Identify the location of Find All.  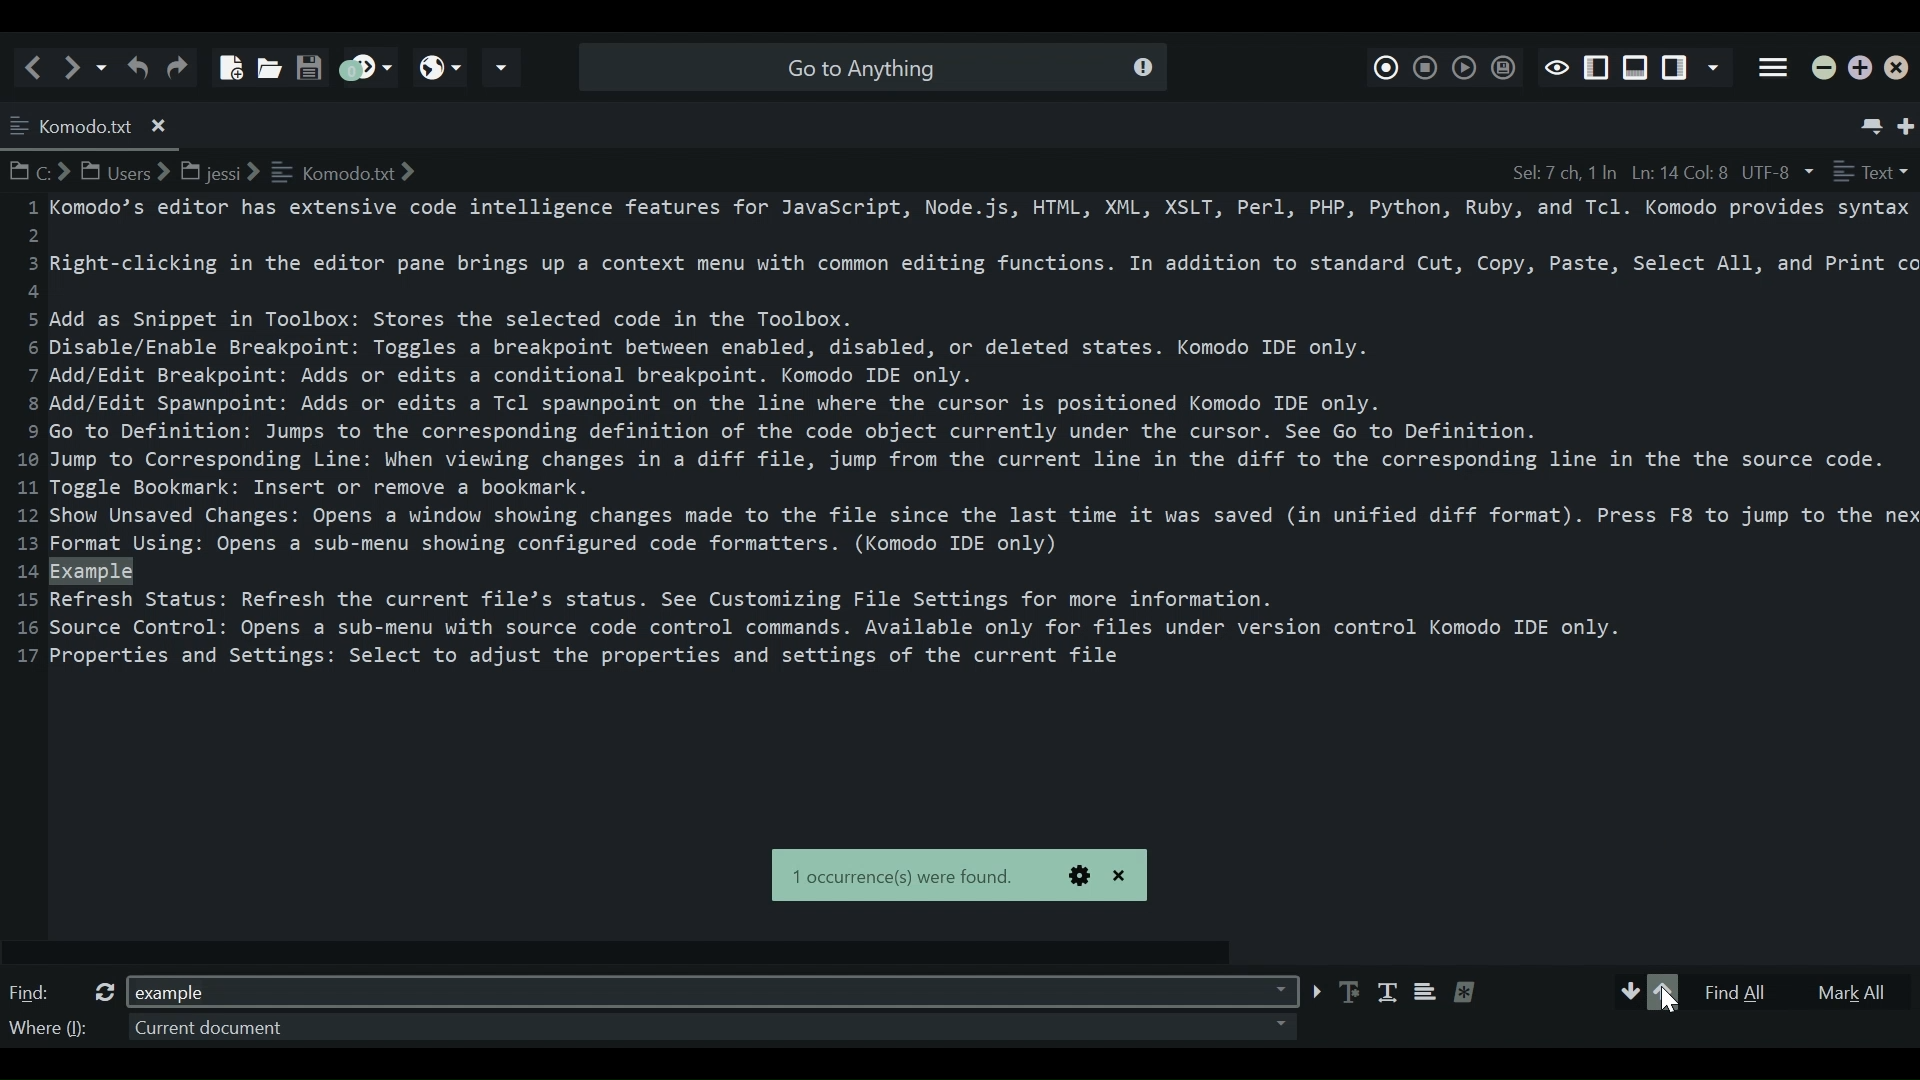
(1748, 992).